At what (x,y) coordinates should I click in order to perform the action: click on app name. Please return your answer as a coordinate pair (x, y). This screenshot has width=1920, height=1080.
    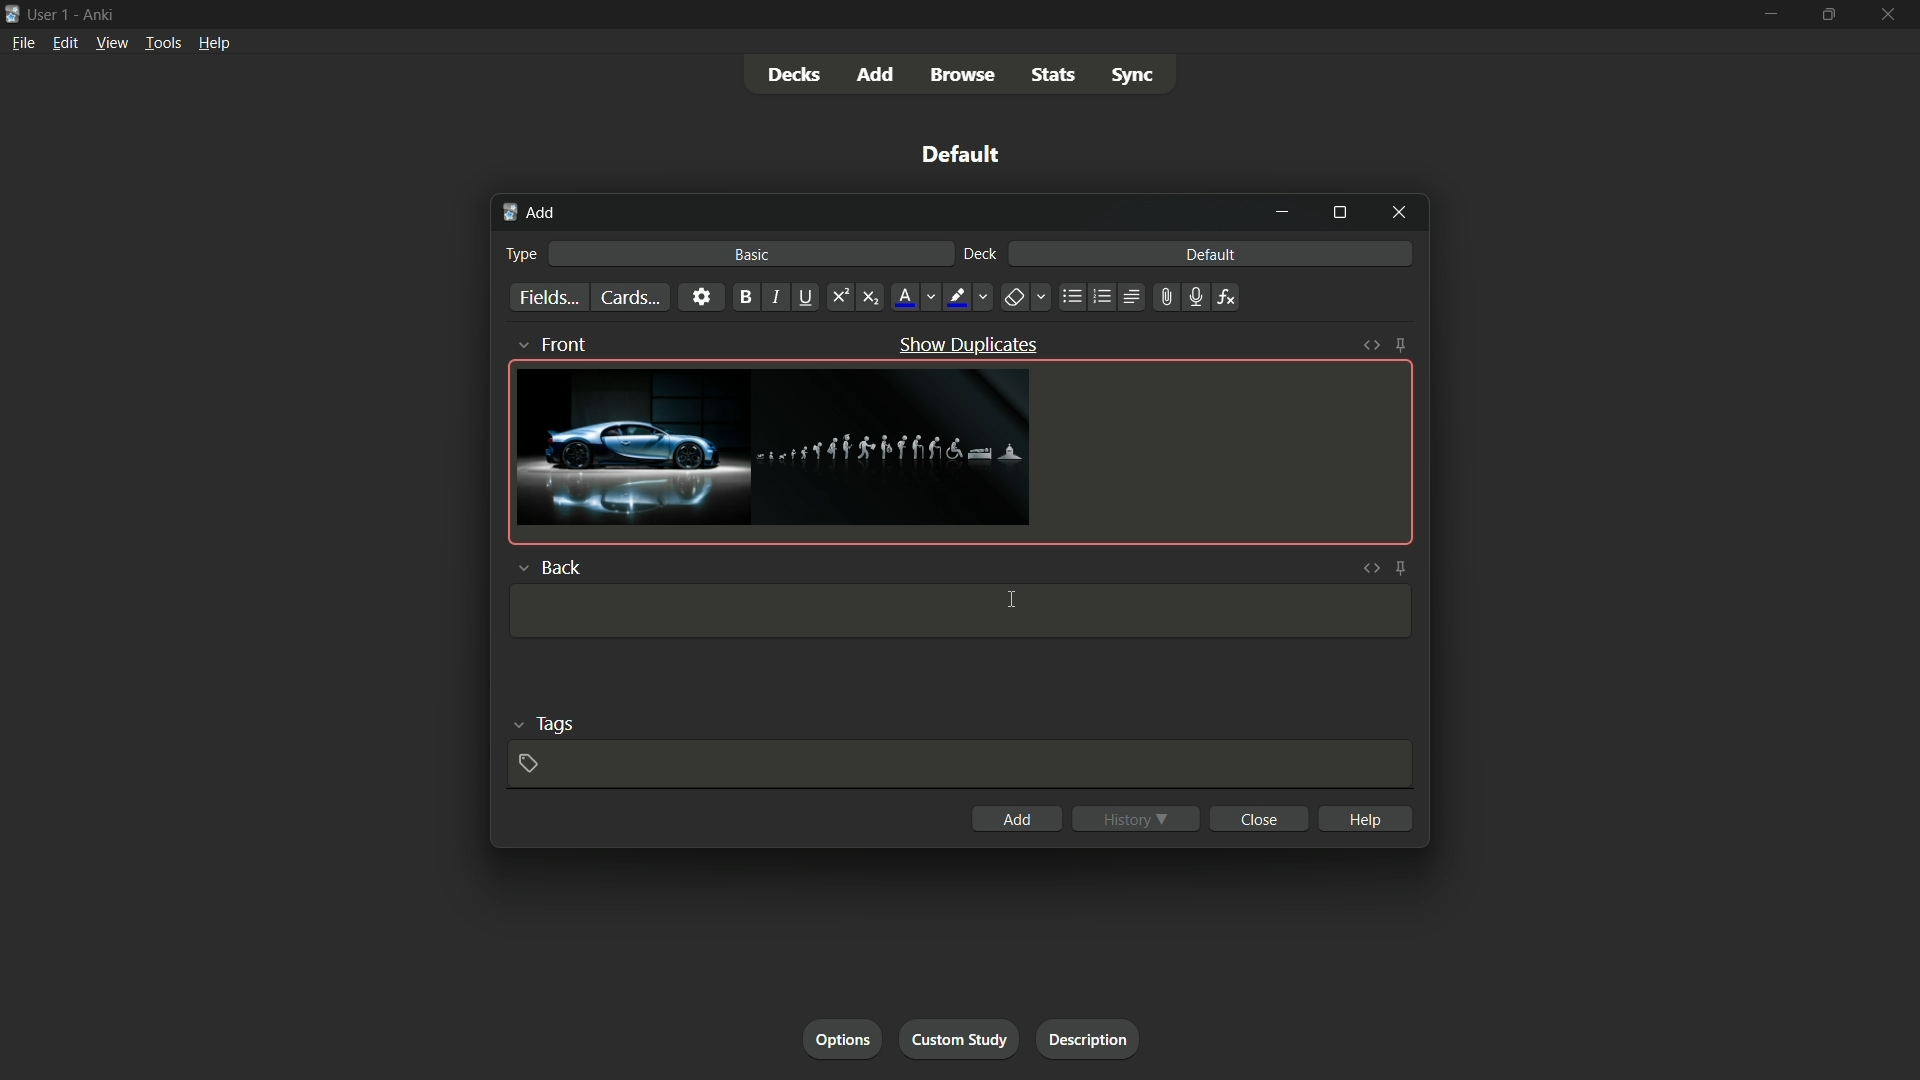
    Looking at the image, I should click on (101, 12).